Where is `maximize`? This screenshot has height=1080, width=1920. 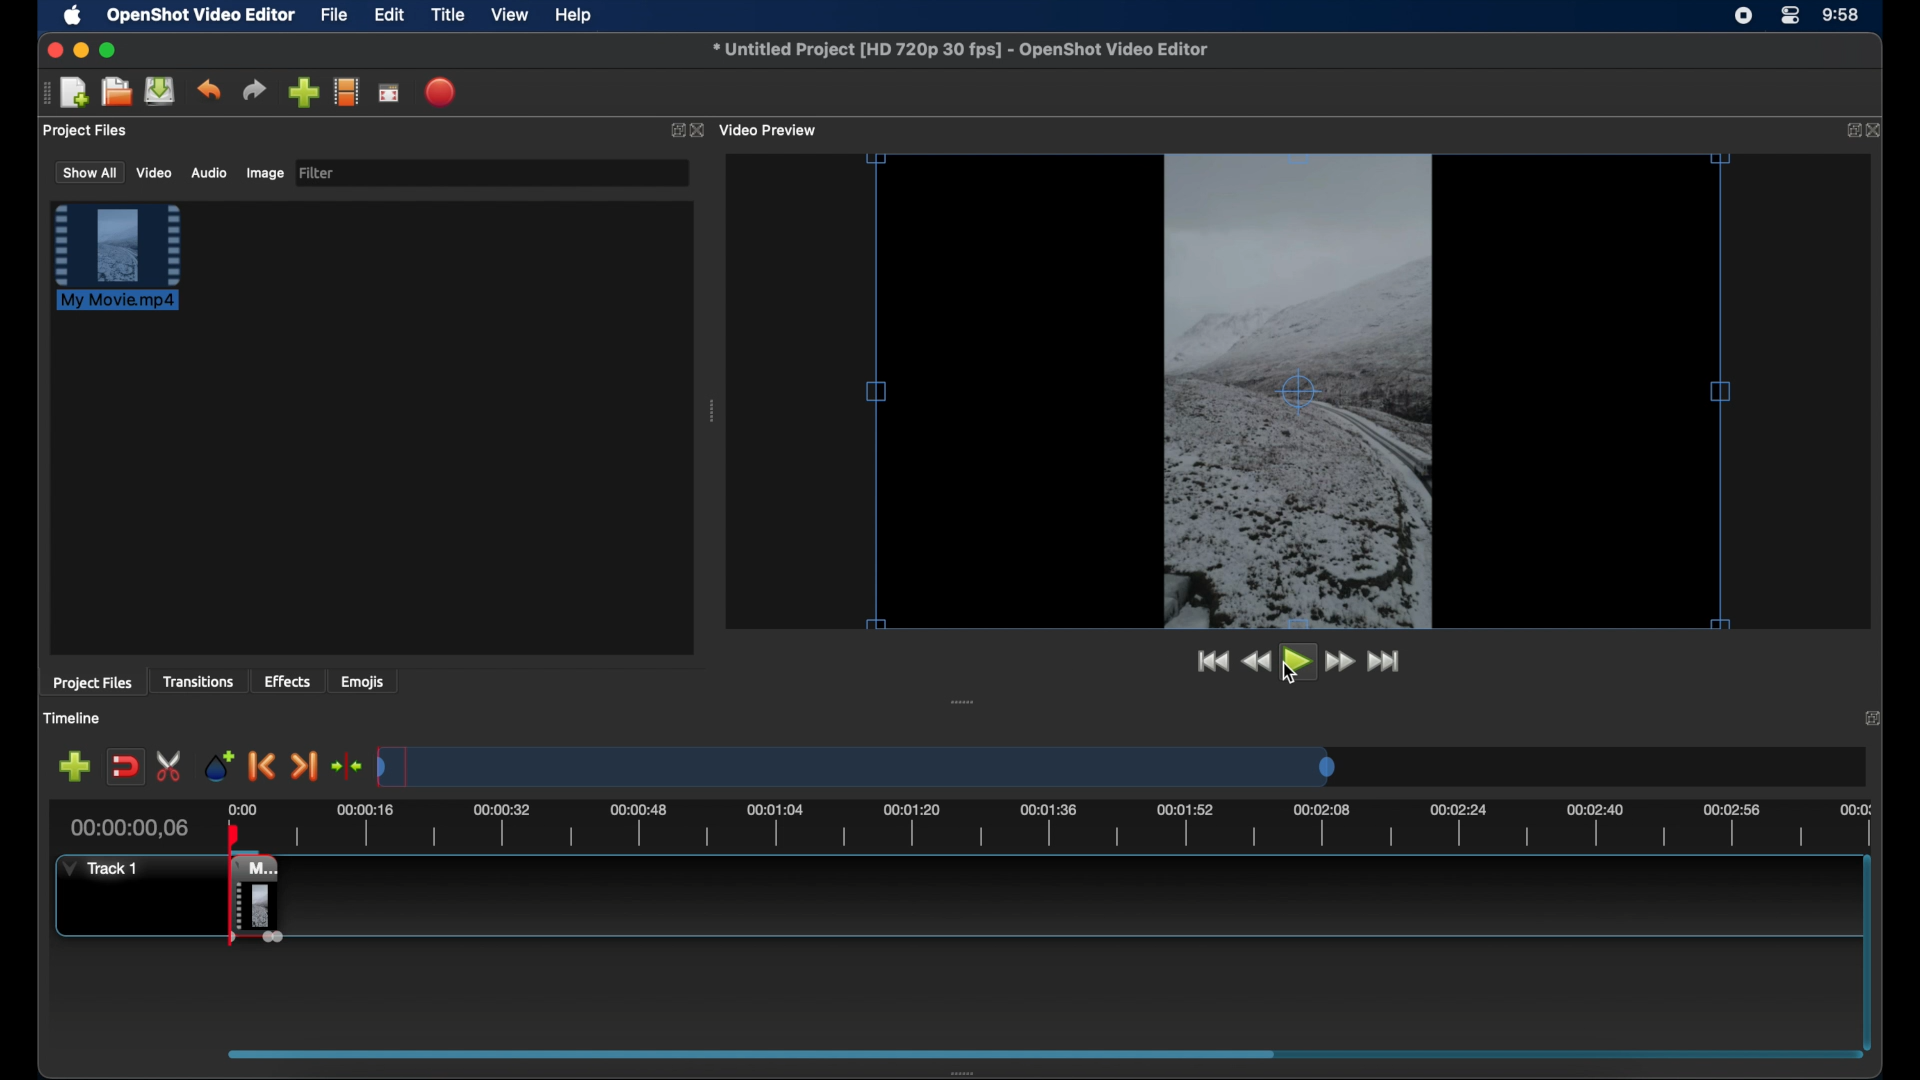 maximize is located at coordinates (108, 50).